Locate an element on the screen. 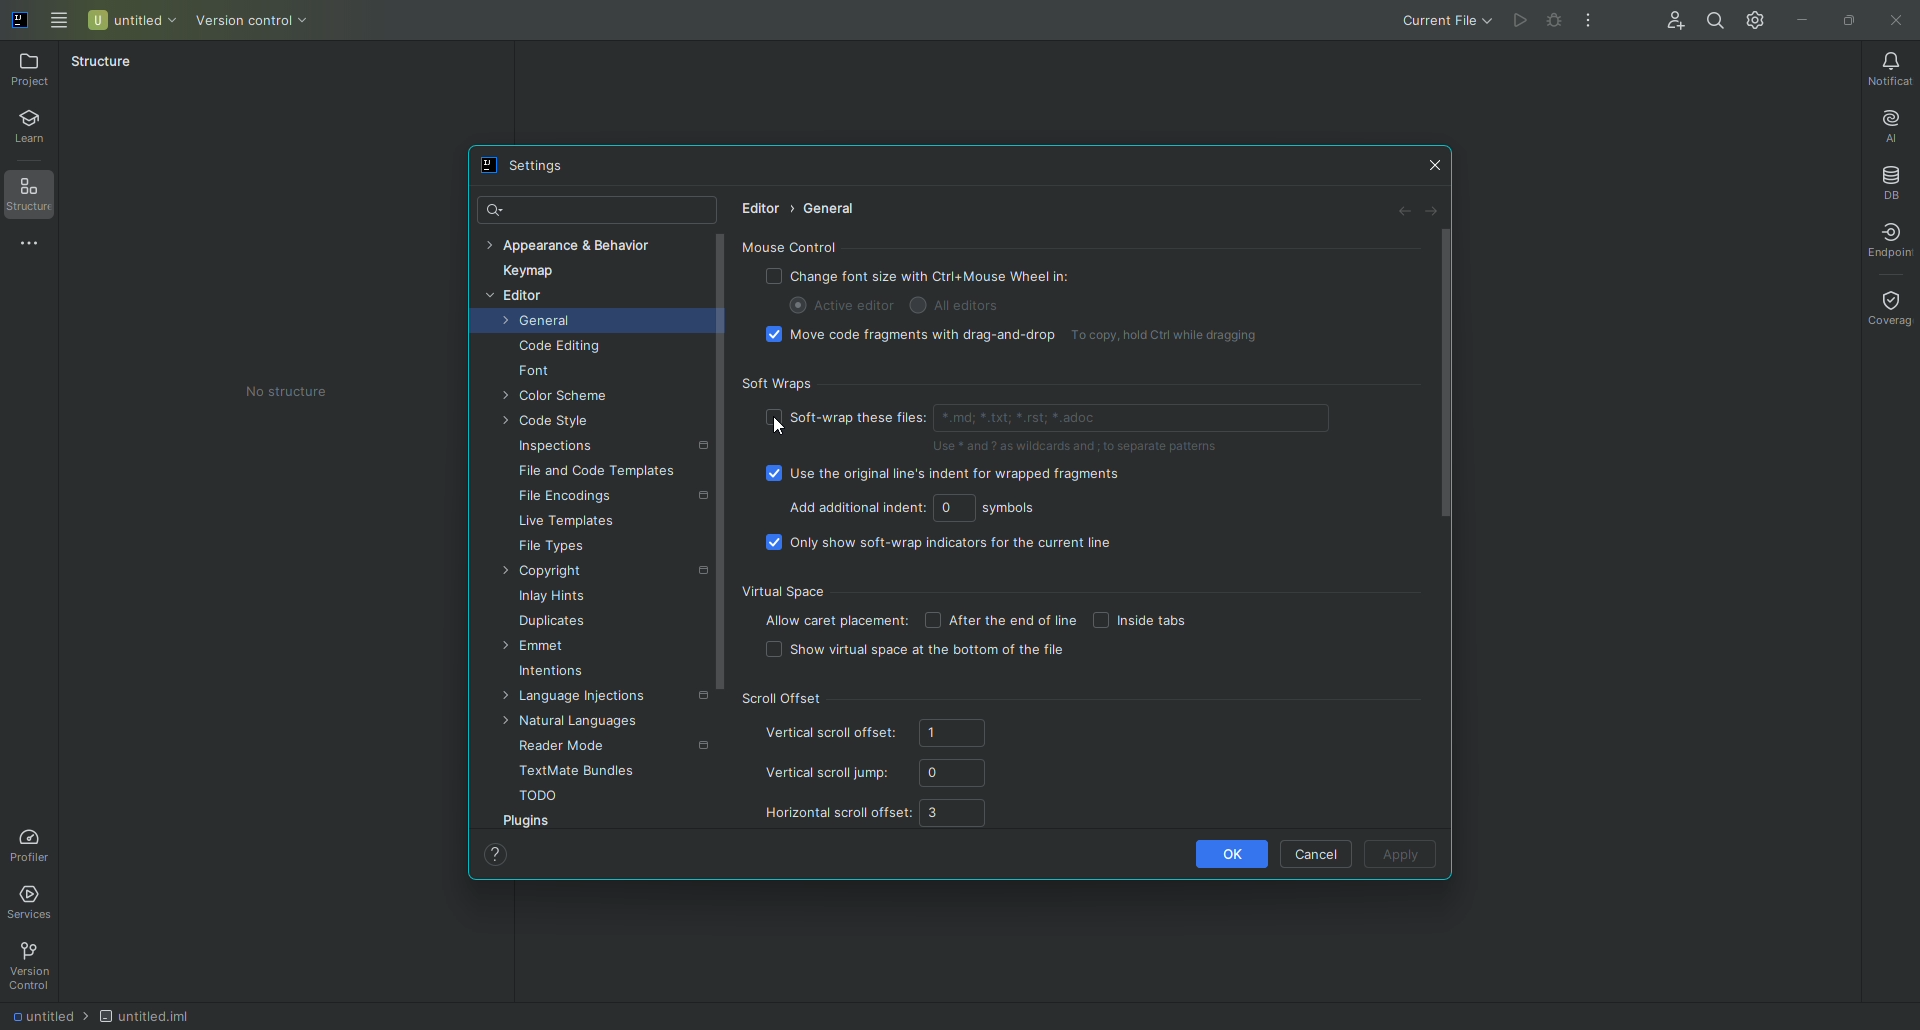  Softwraps is located at coordinates (776, 386).